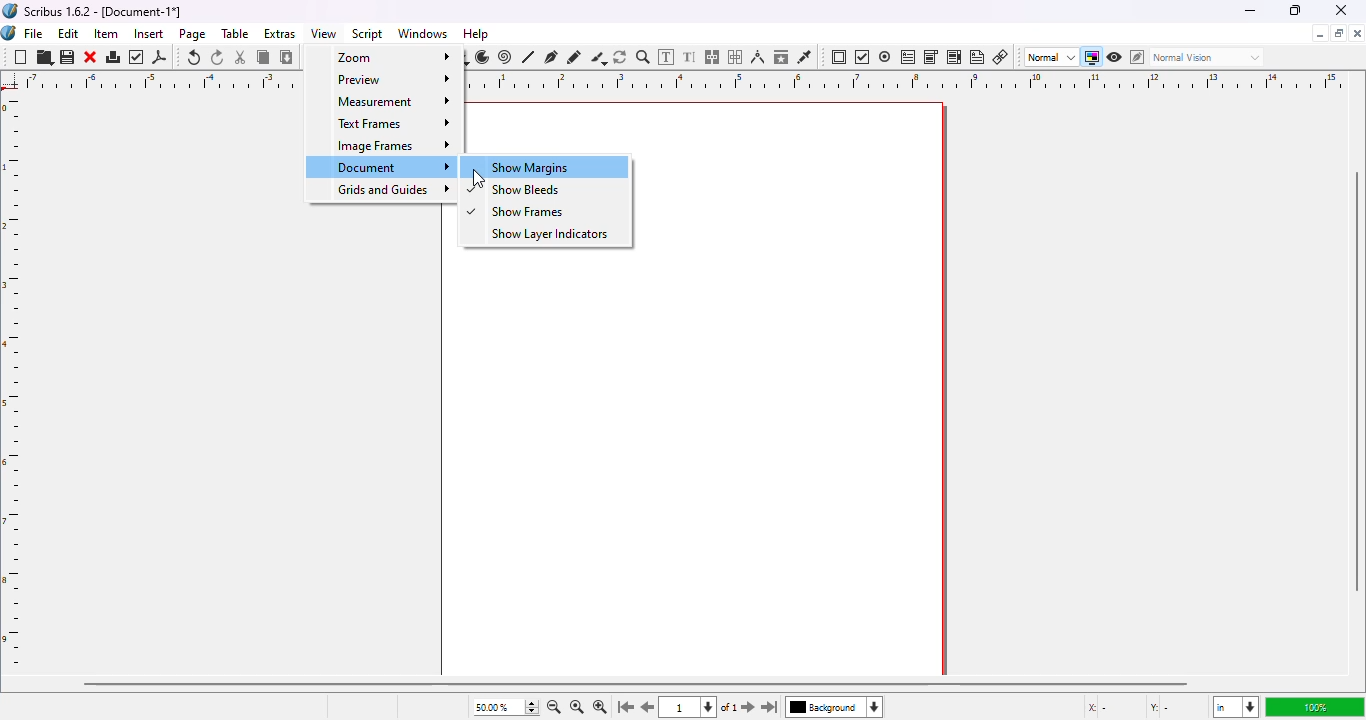 The height and width of the screenshot is (720, 1366). What do you see at coordinates (10, 10) in the screenshot?
I see `logo` at bounding box center [10, 10].